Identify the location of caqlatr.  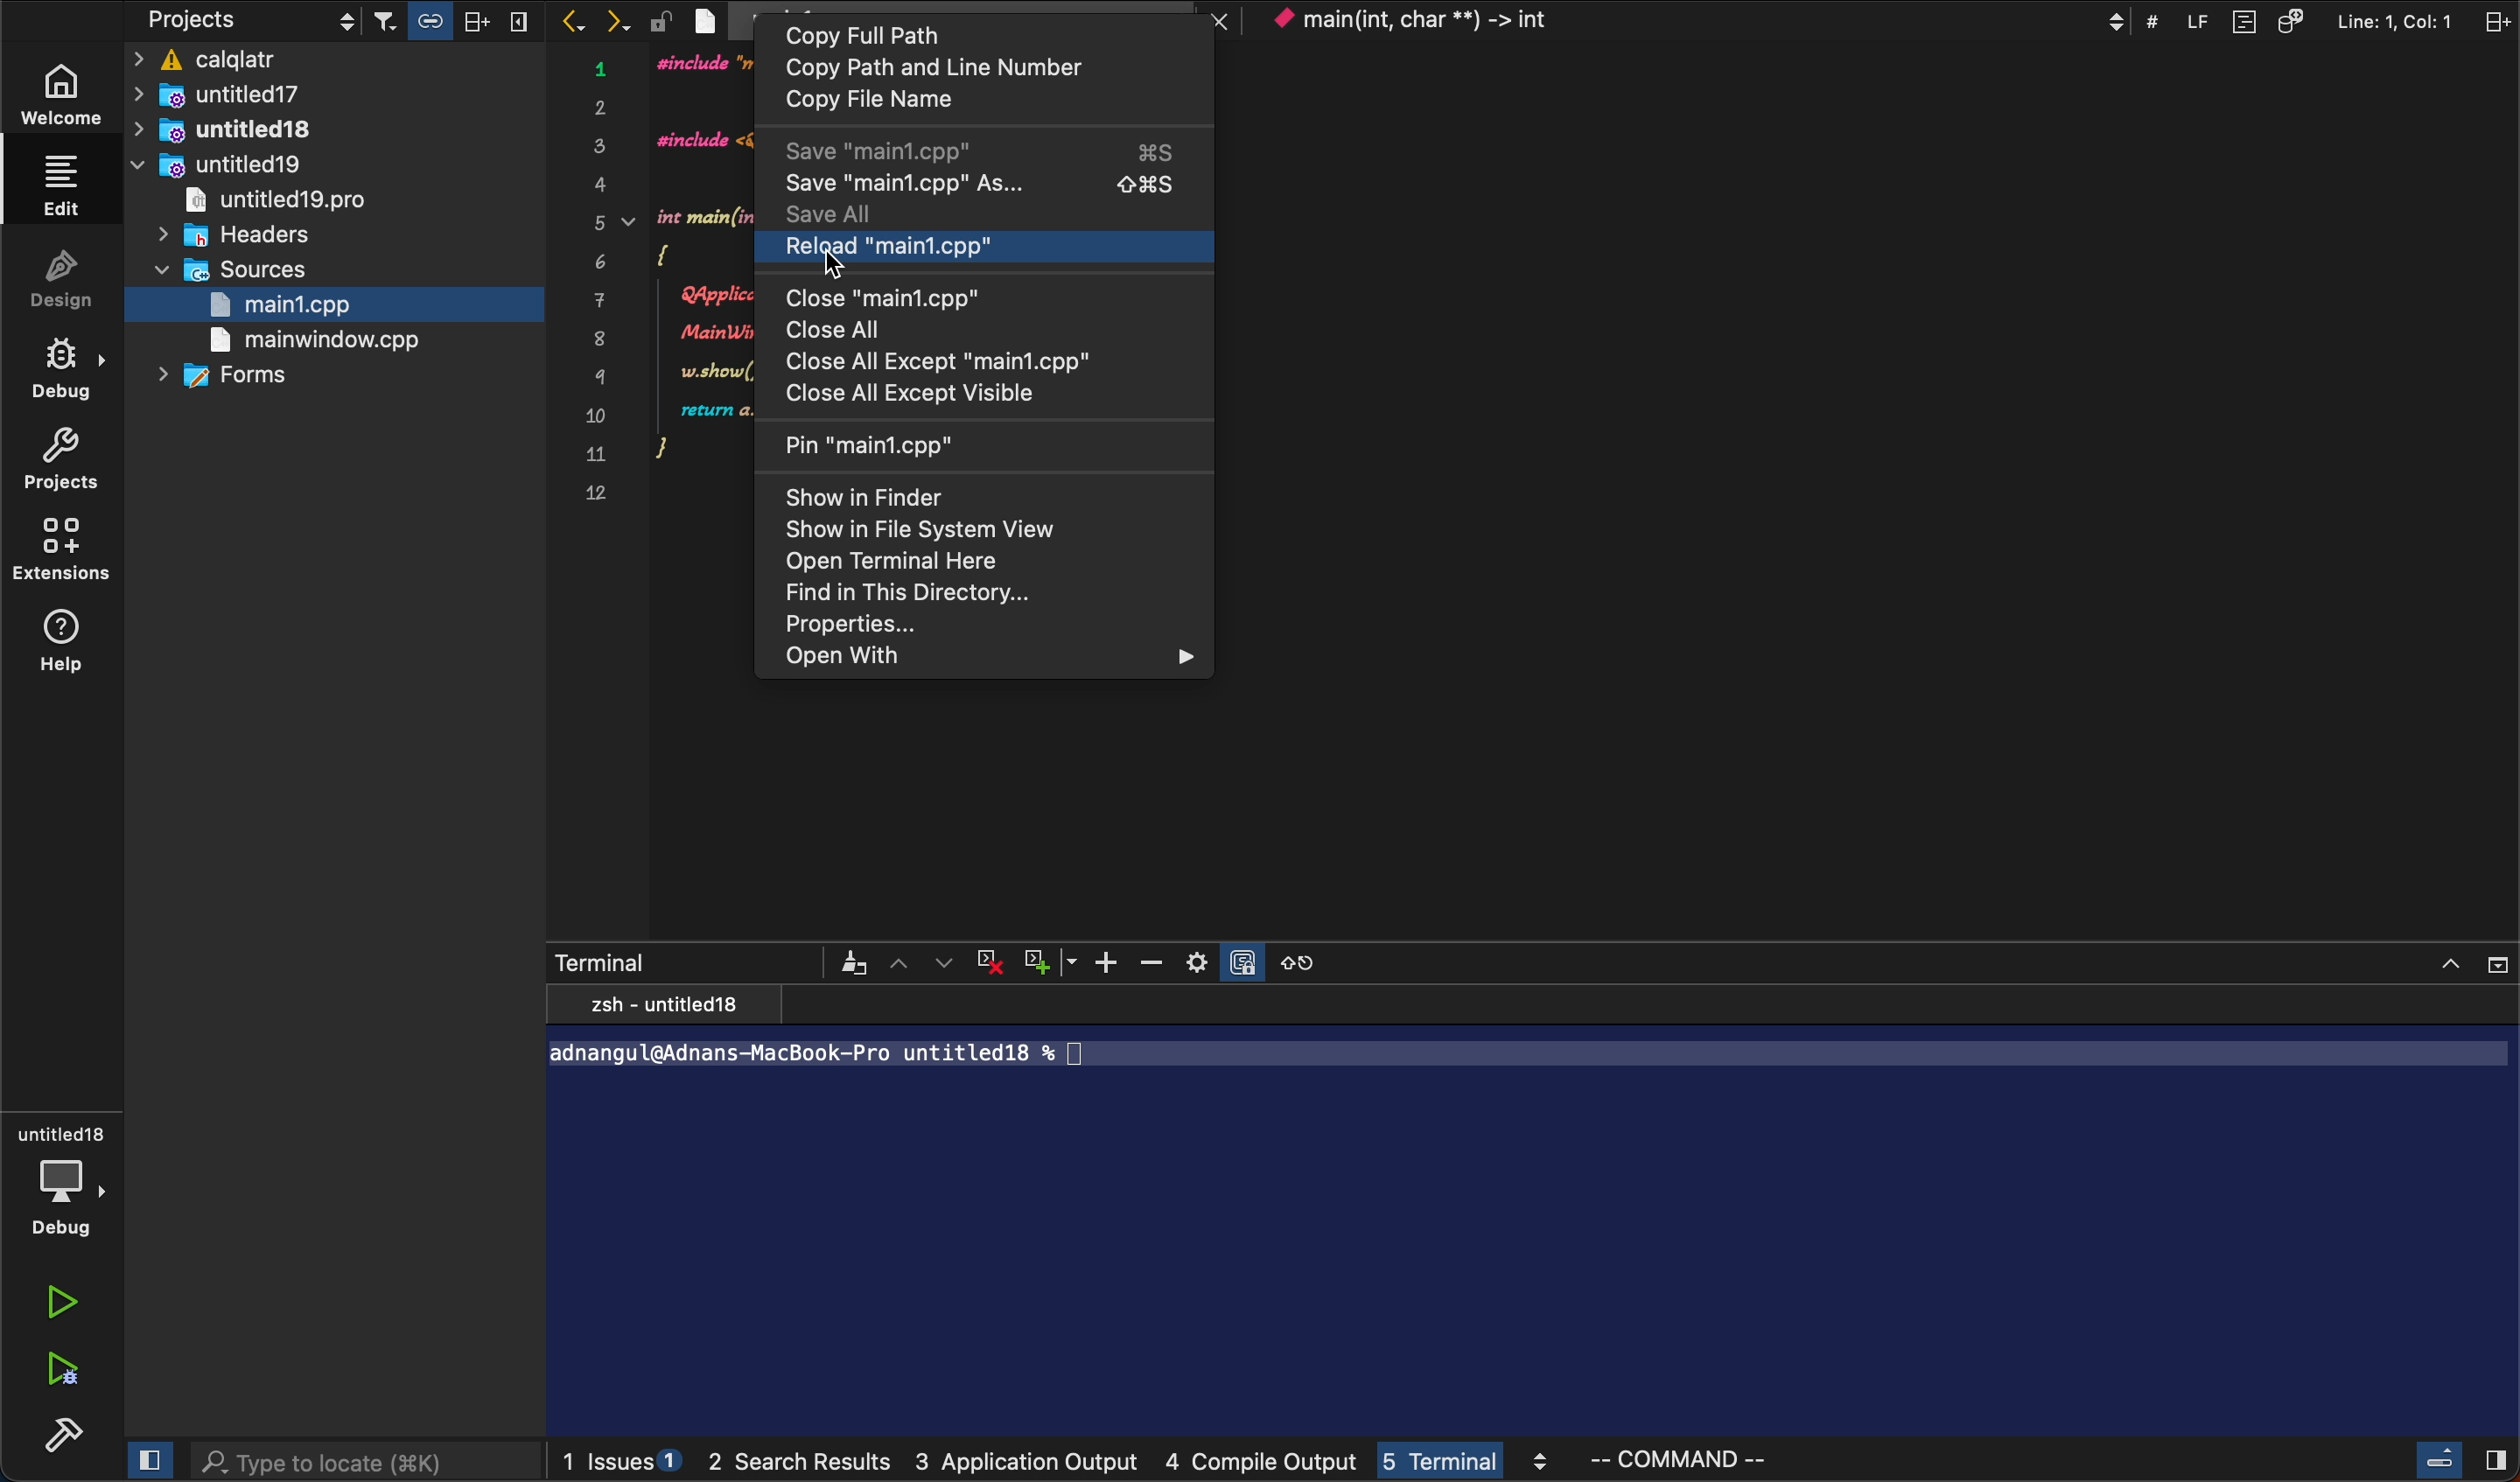
(334, 58).